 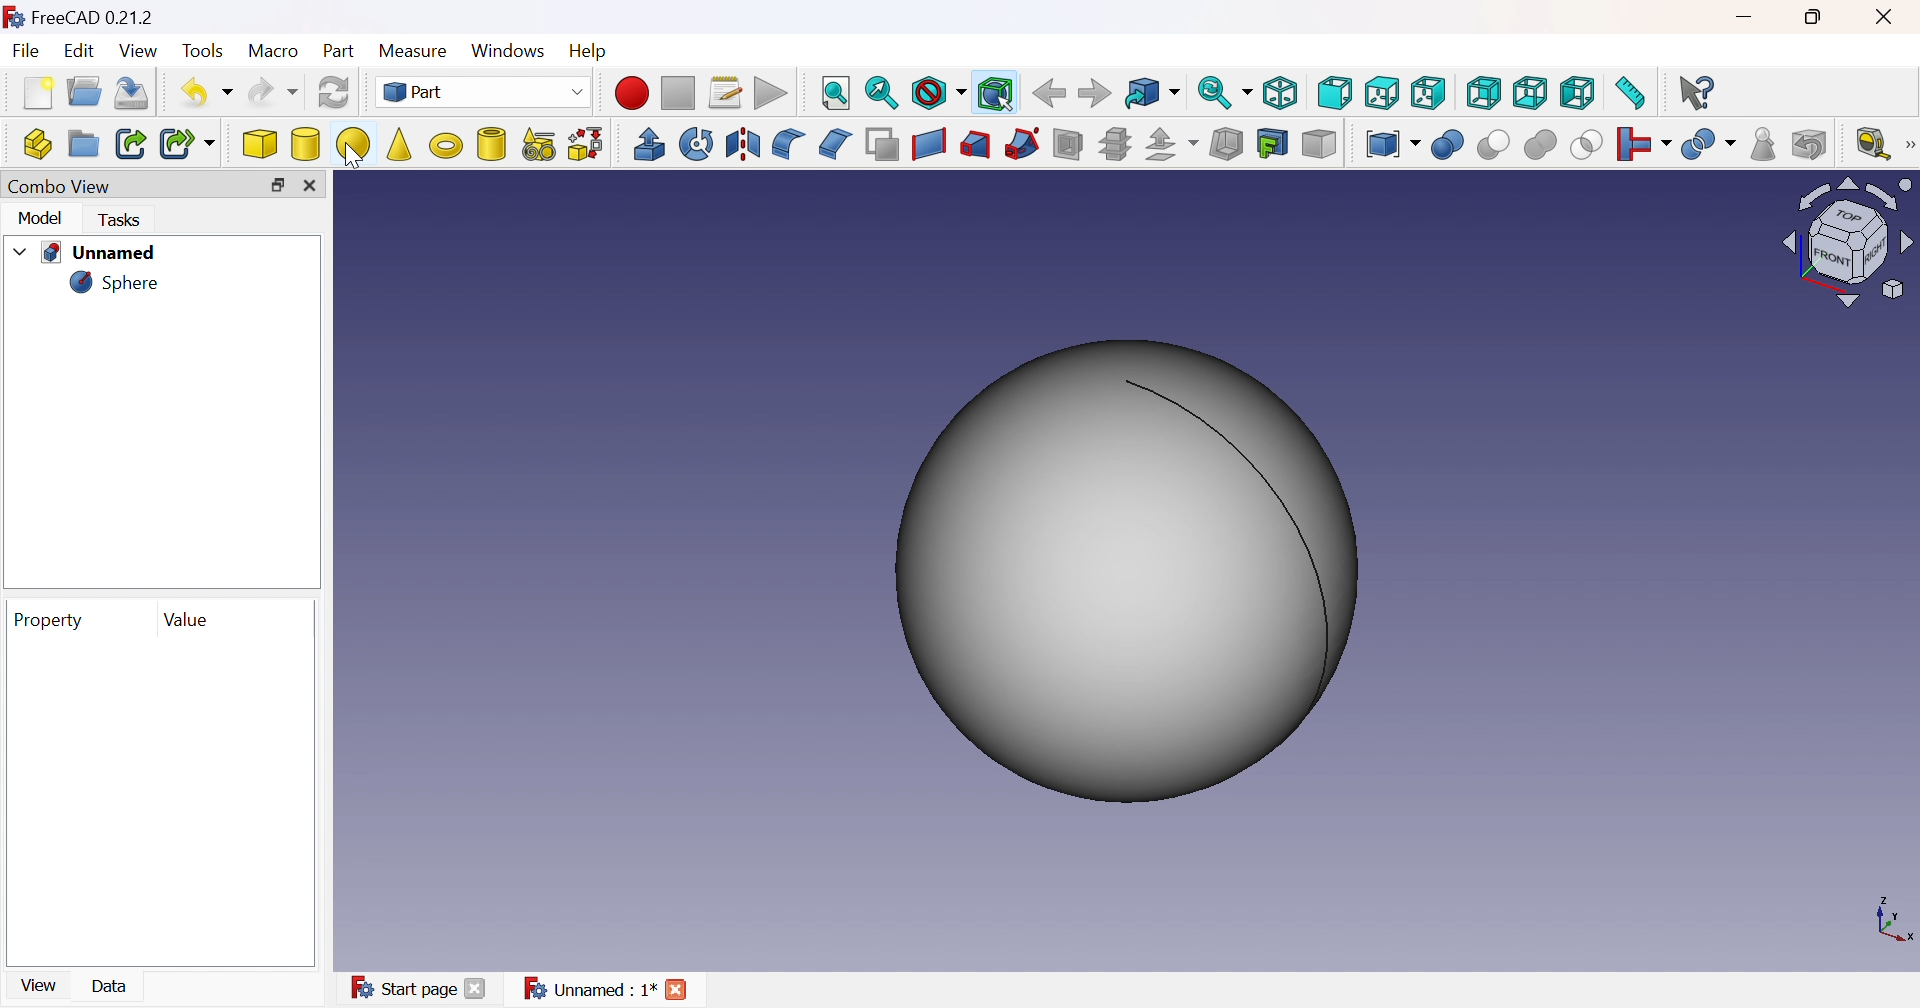 I want to click on sphere, so click(x=119, y=287).